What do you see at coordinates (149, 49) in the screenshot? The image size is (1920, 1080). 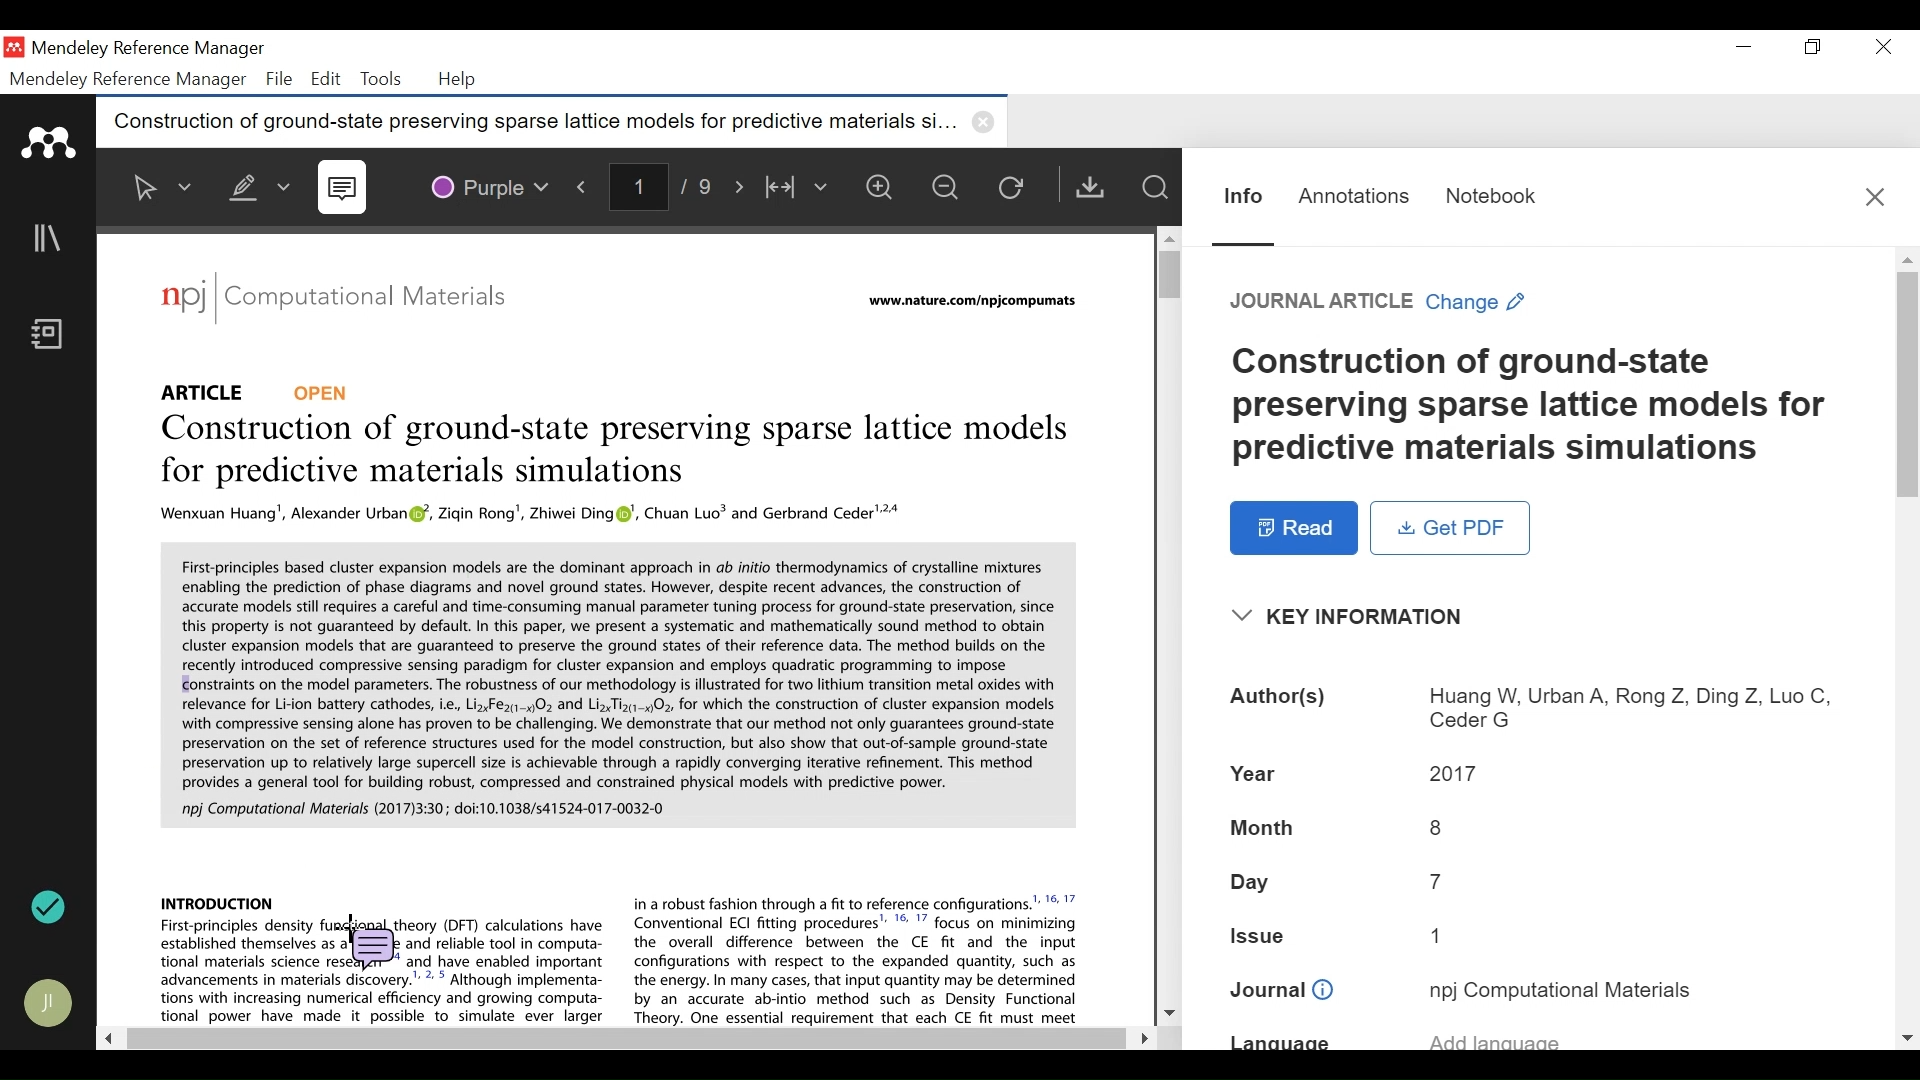 I see `Mendeley Reference Manager` at bounding box center [149, 49].